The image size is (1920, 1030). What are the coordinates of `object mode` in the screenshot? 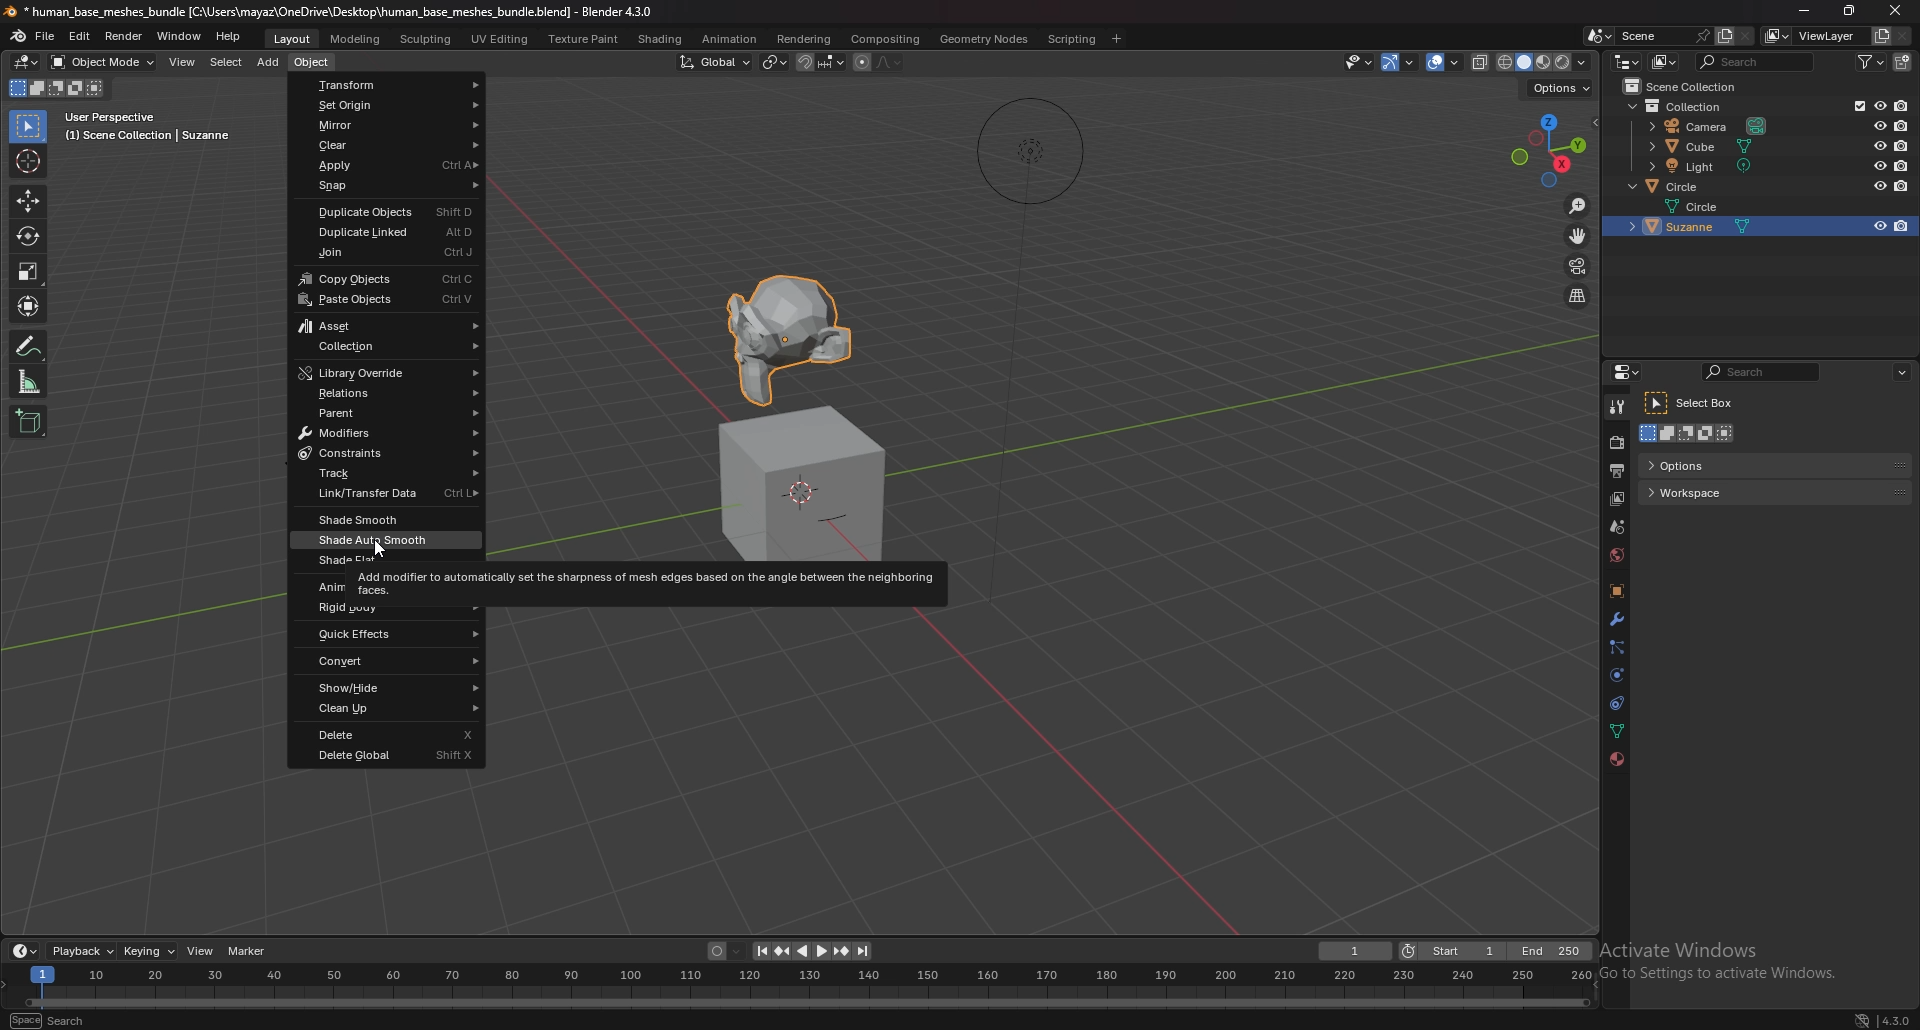 It's located at (103, 62).